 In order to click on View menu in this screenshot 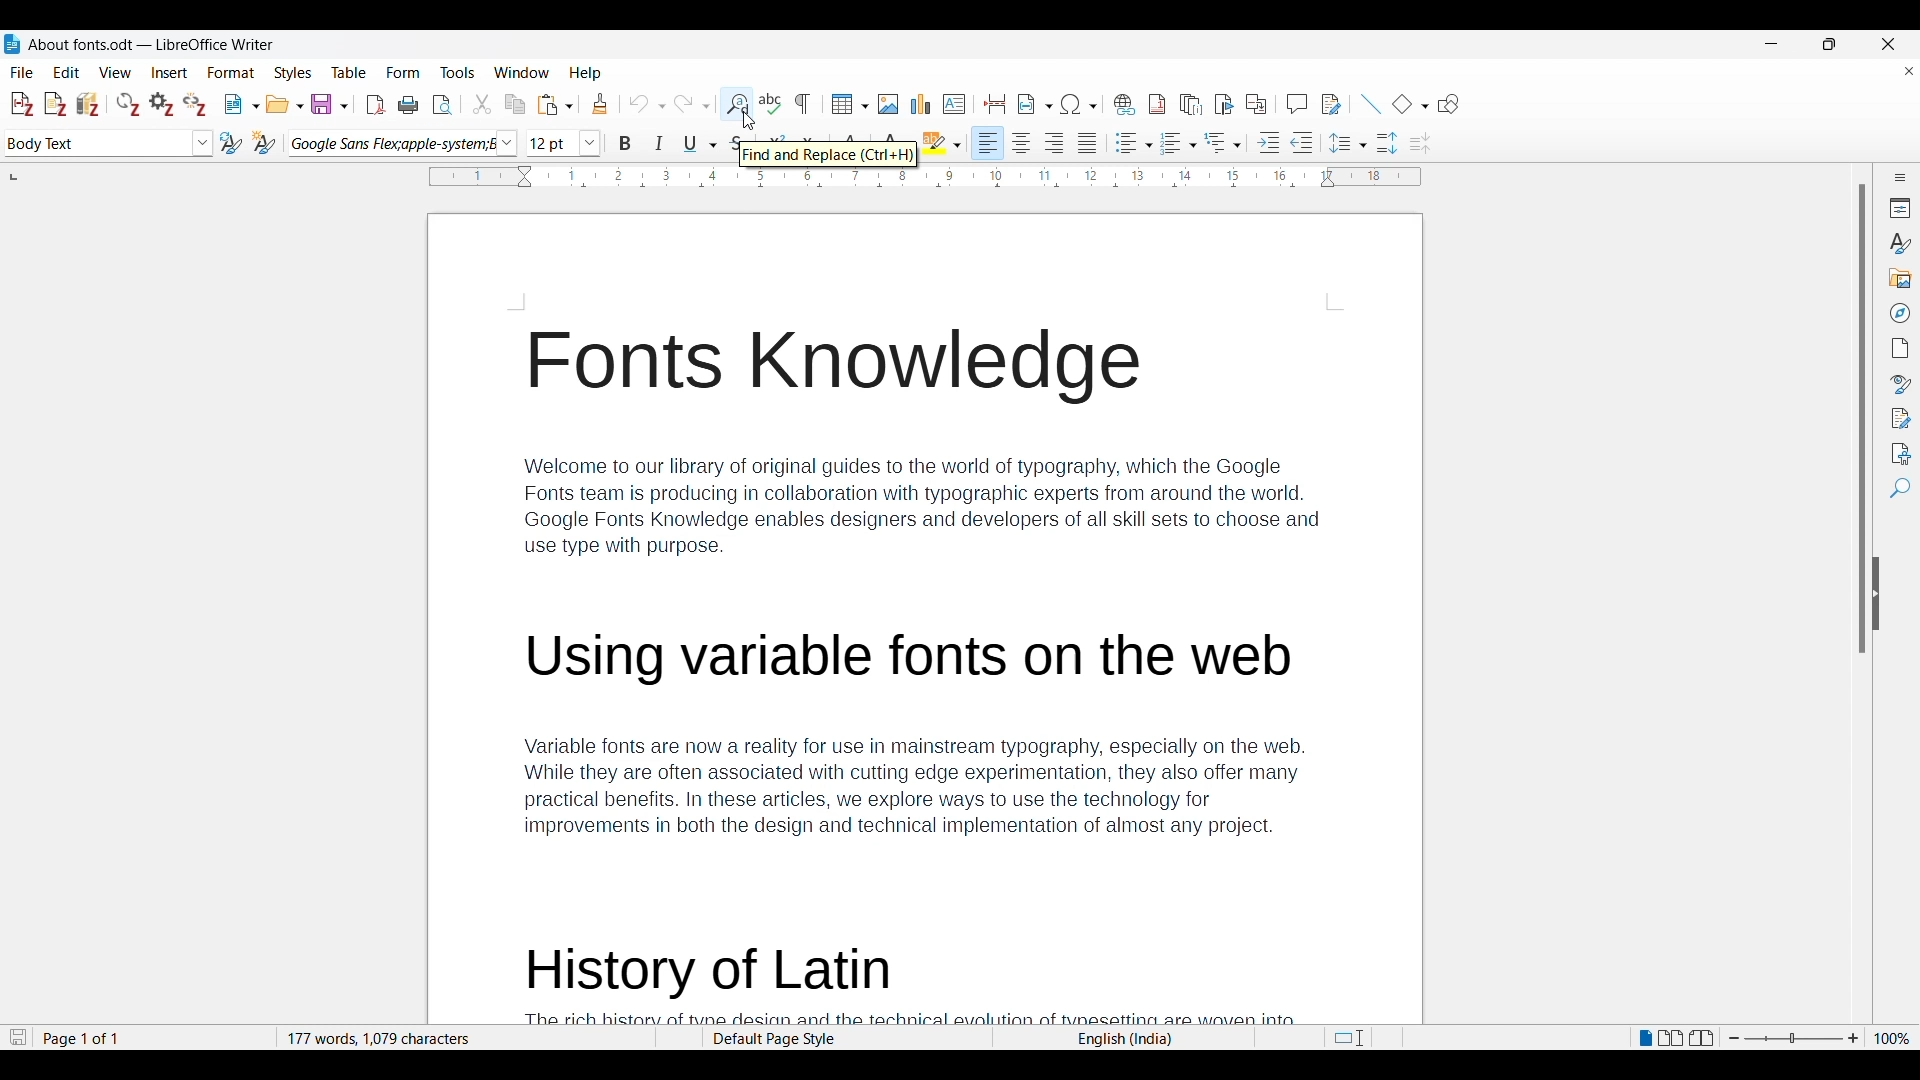, I will do `click(116, 72)`.